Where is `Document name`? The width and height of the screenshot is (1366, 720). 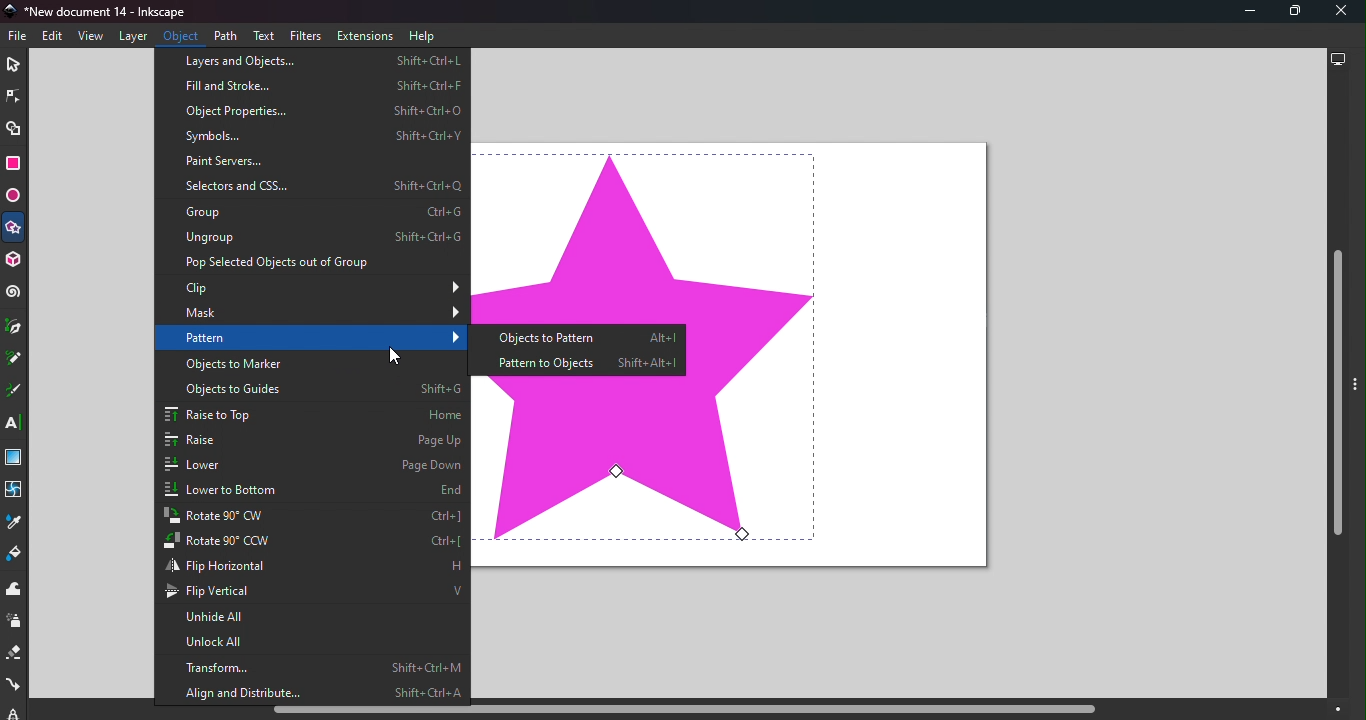 Document name is located at coordinates (104, 11).